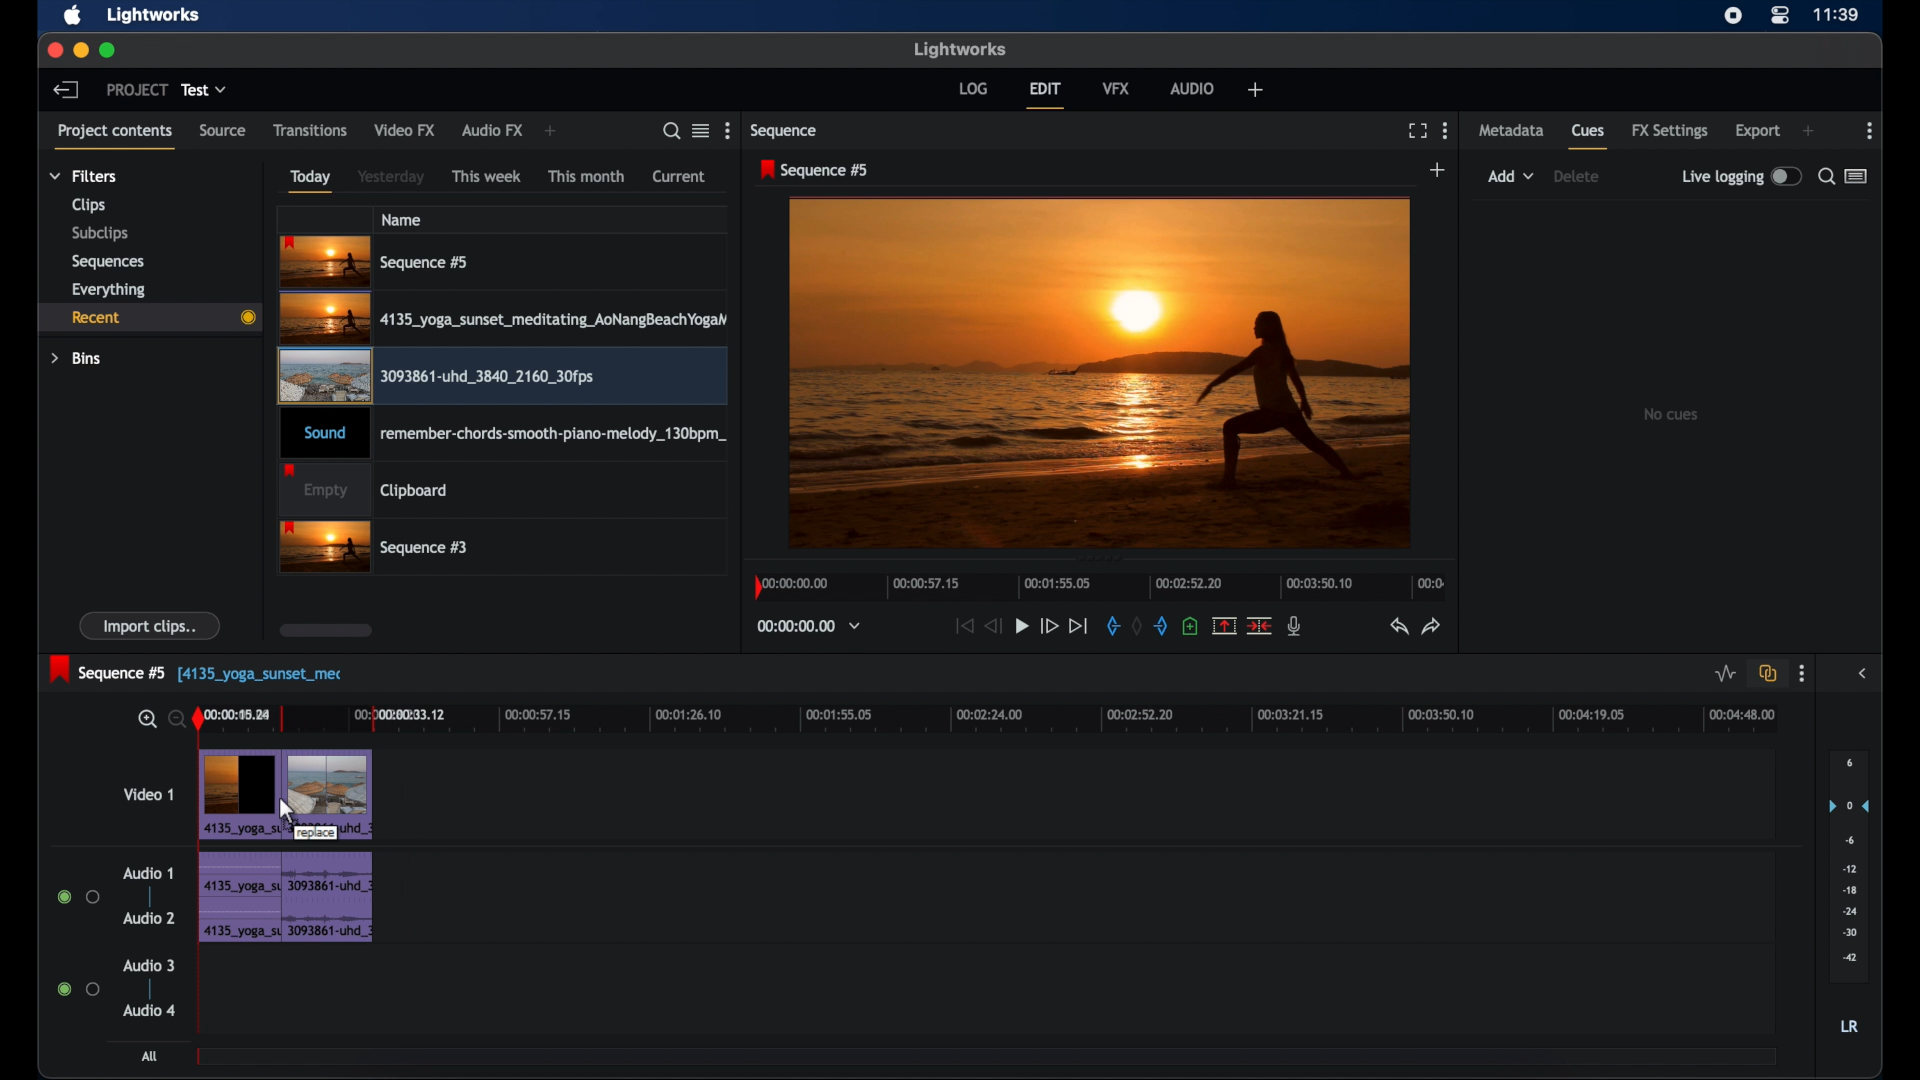 This screenshot has height=1080, width=1920. I want to click on audio fx, so click(491, 131).